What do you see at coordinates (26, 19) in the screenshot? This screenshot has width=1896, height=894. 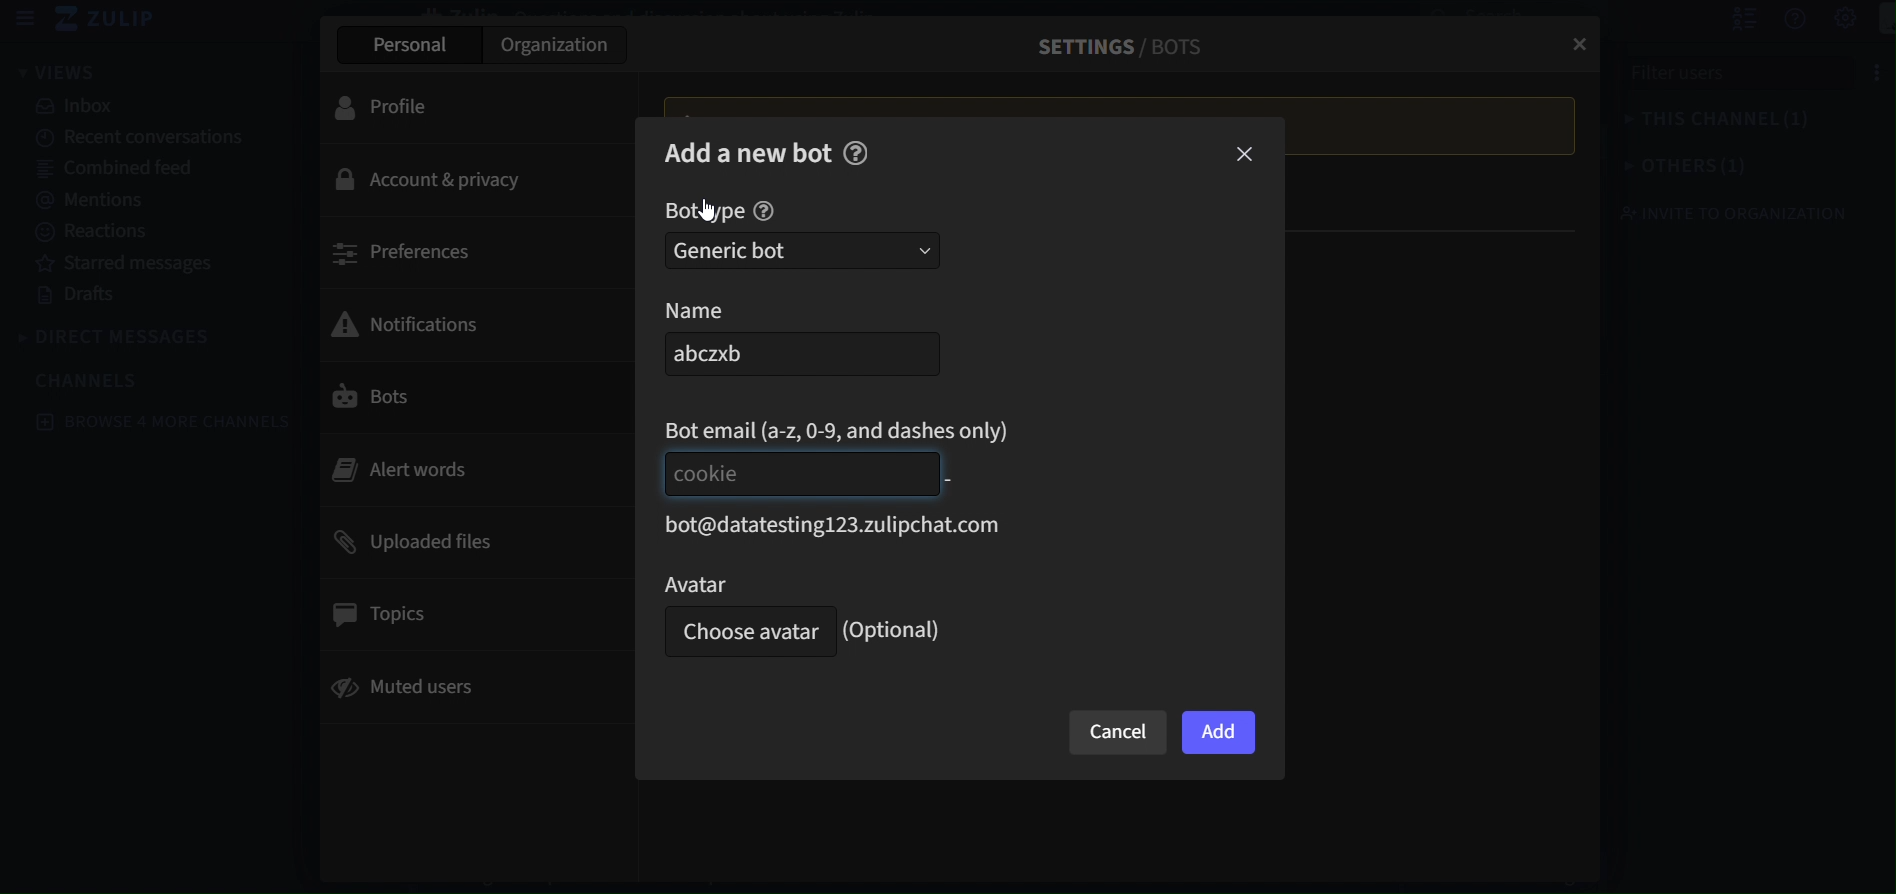 I see `hide sidebar` at bounding box center [26, 19].